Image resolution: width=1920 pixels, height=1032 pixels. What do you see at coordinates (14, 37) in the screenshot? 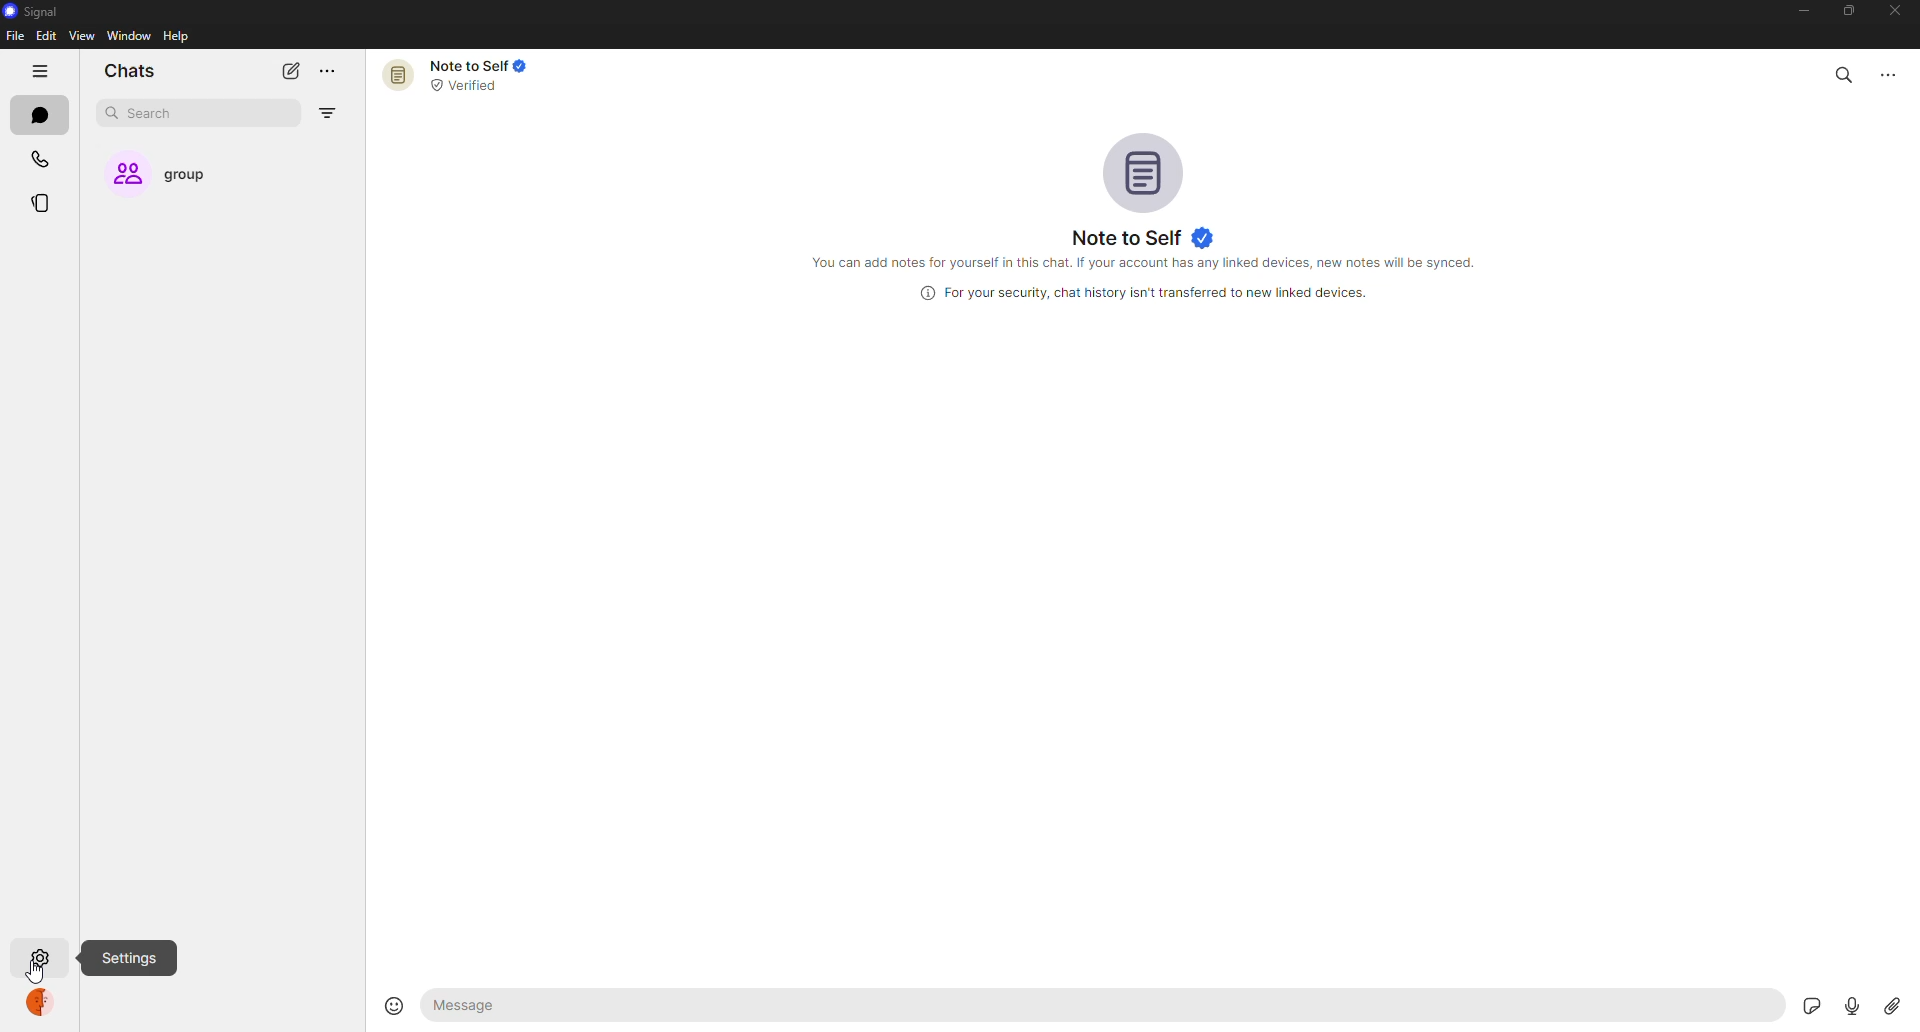
I see `file` at bounding box center [14, 37].